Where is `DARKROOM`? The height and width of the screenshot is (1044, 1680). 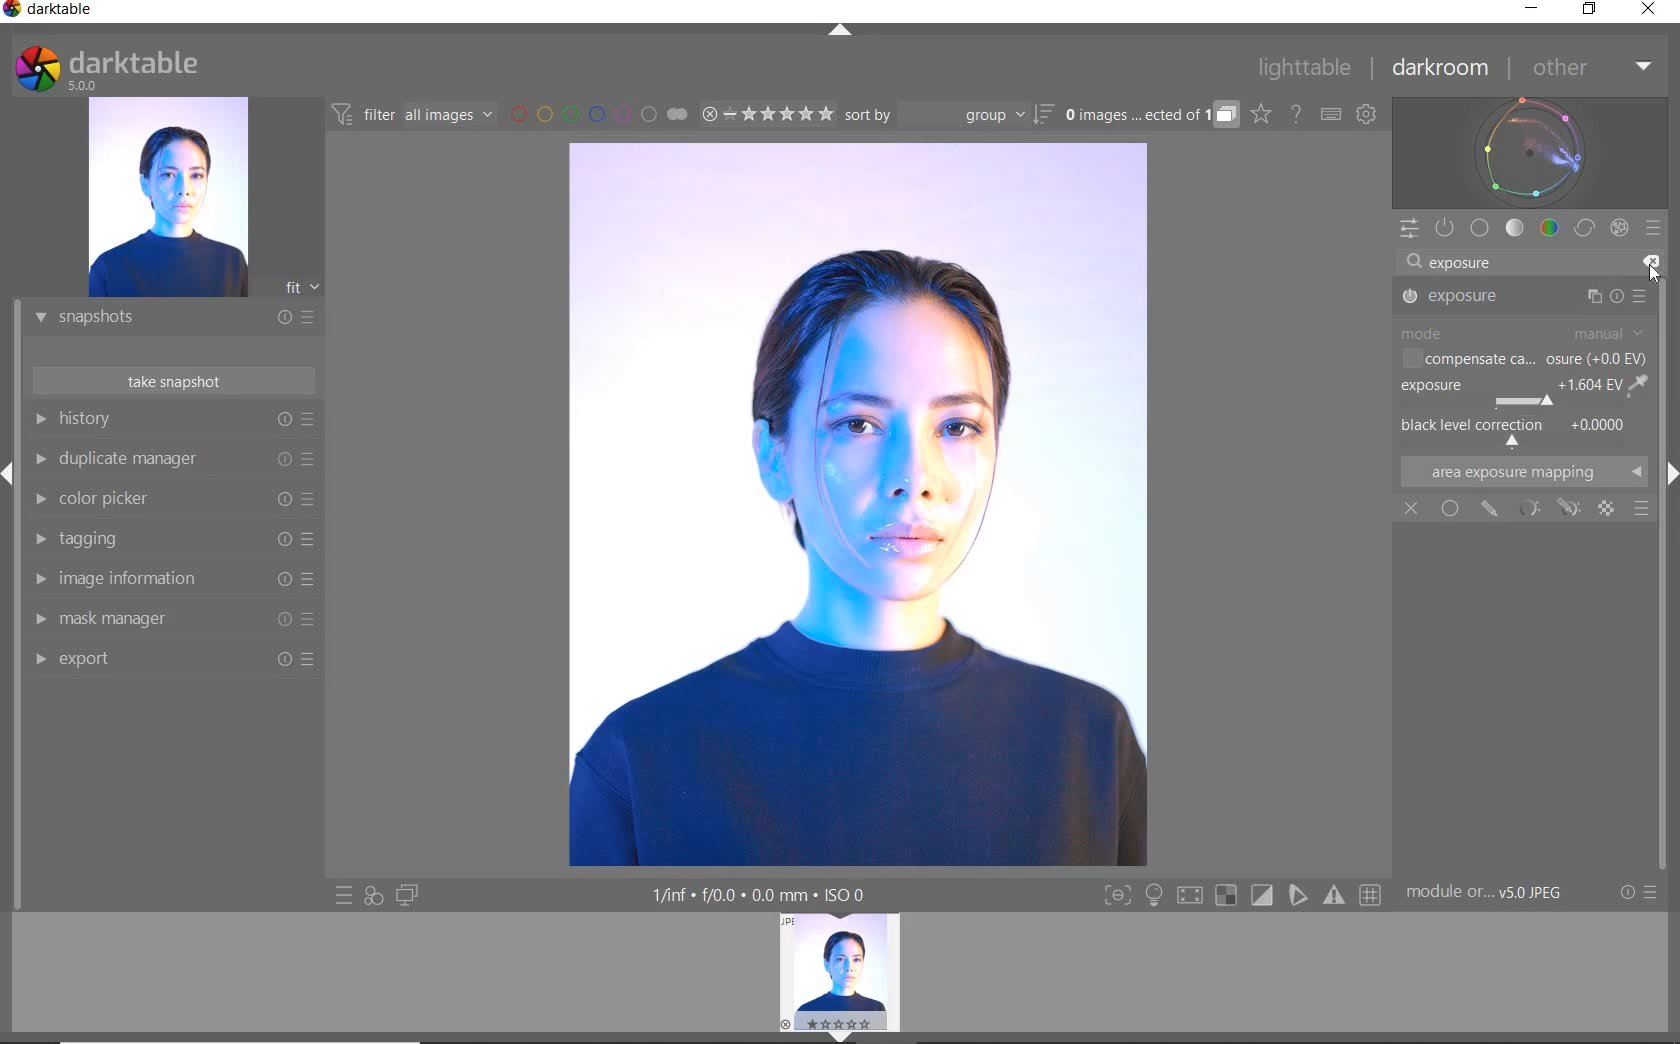
DARKROOM is located at coordinates (1441, 69).